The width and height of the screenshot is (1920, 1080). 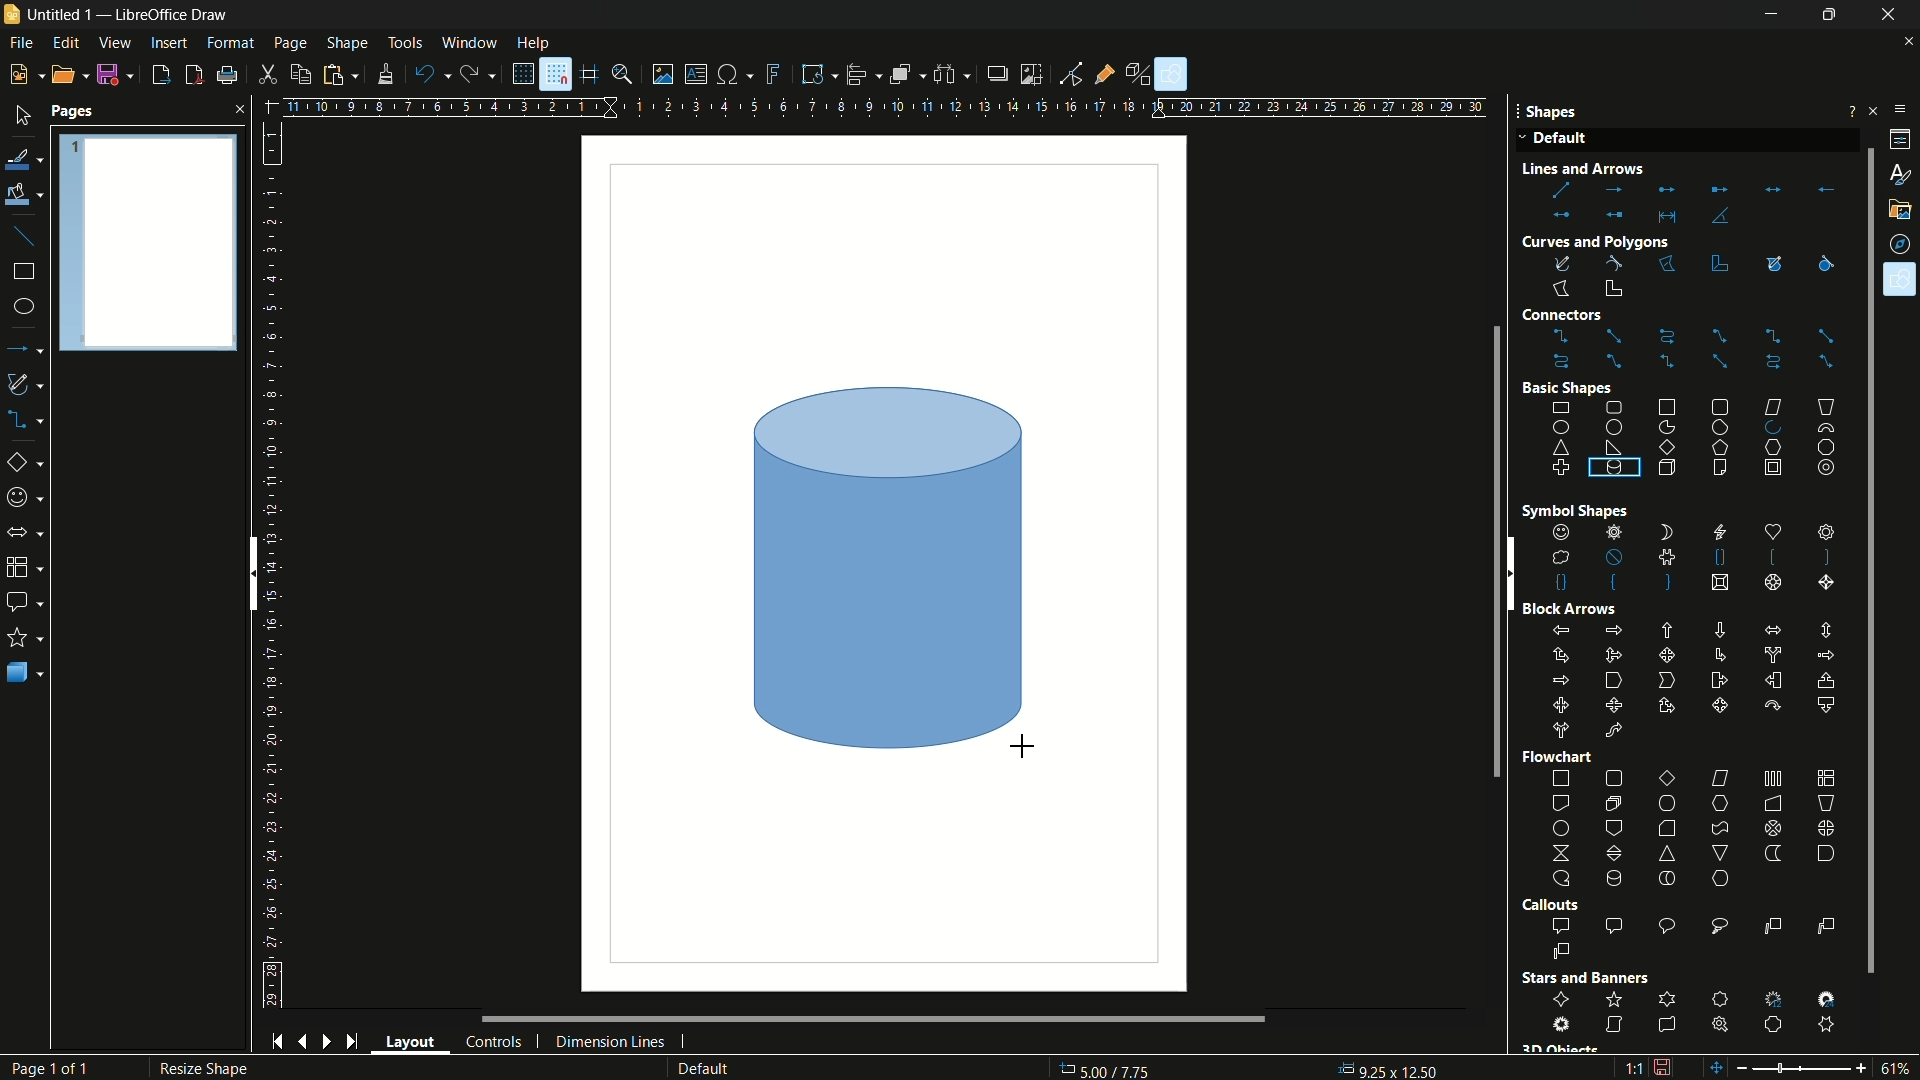 I want to click on export, so click(x=162, y=76).